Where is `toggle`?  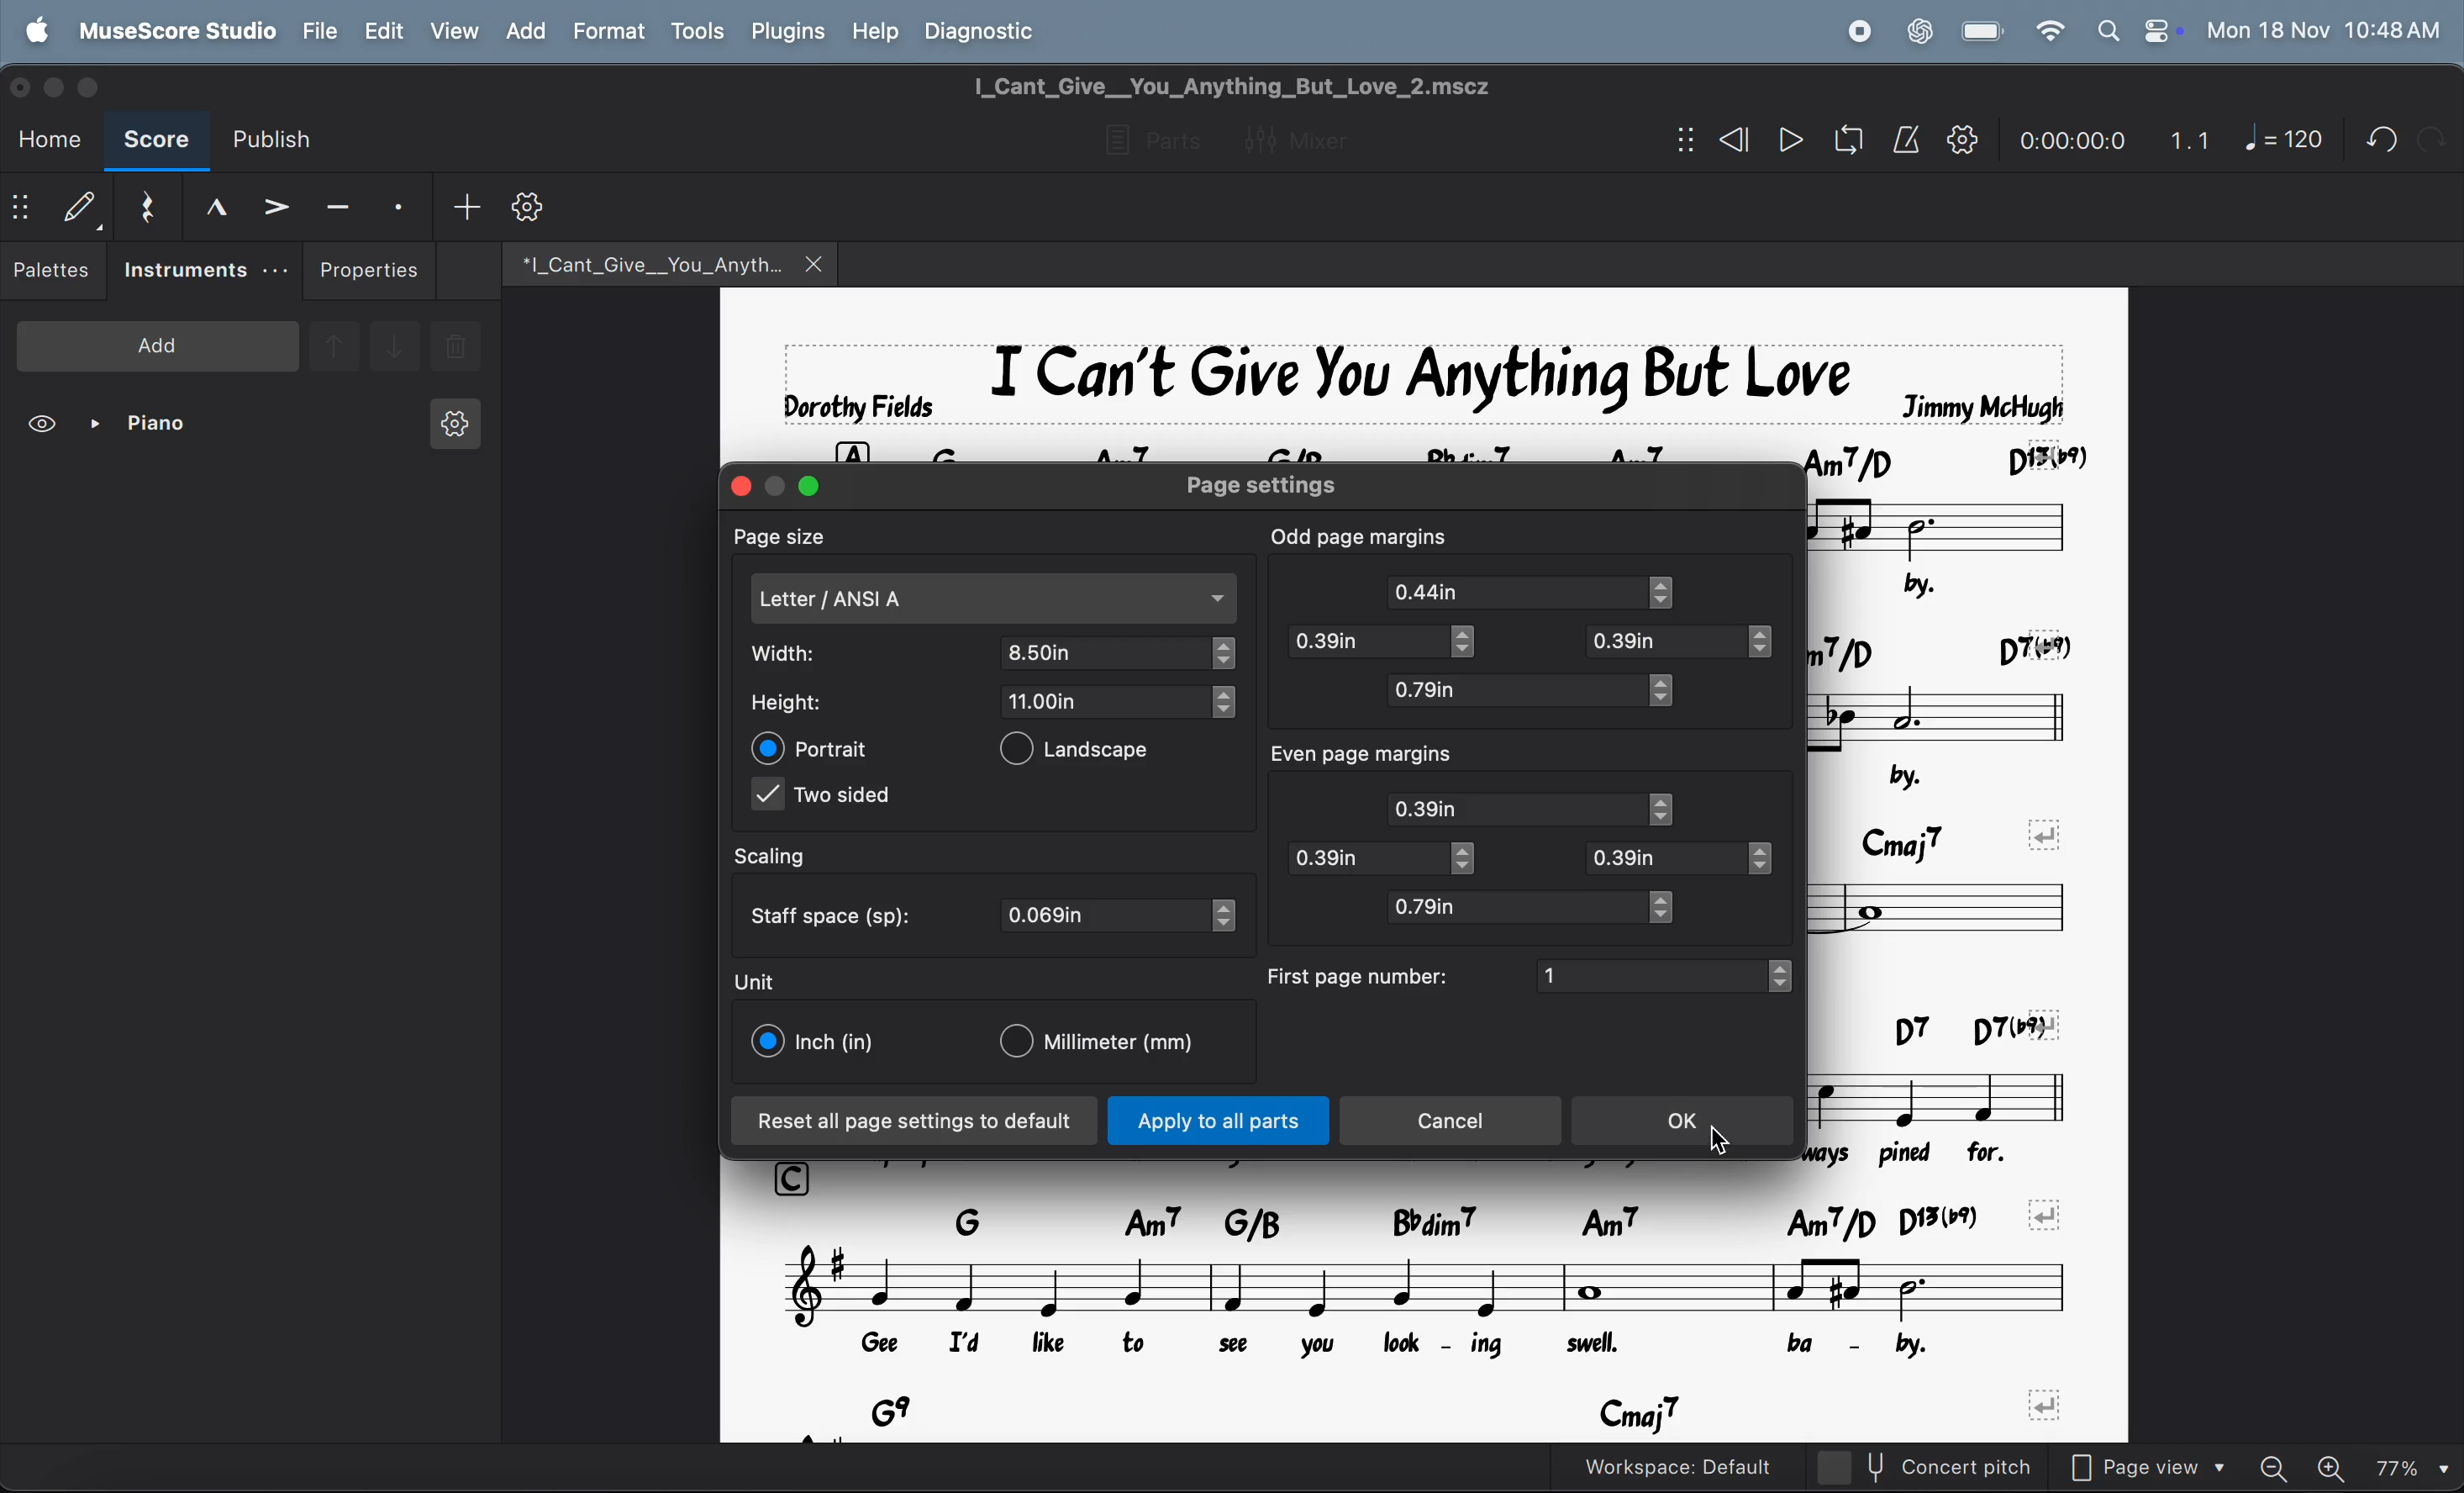 toggle is located at coordinates (1668, 809).